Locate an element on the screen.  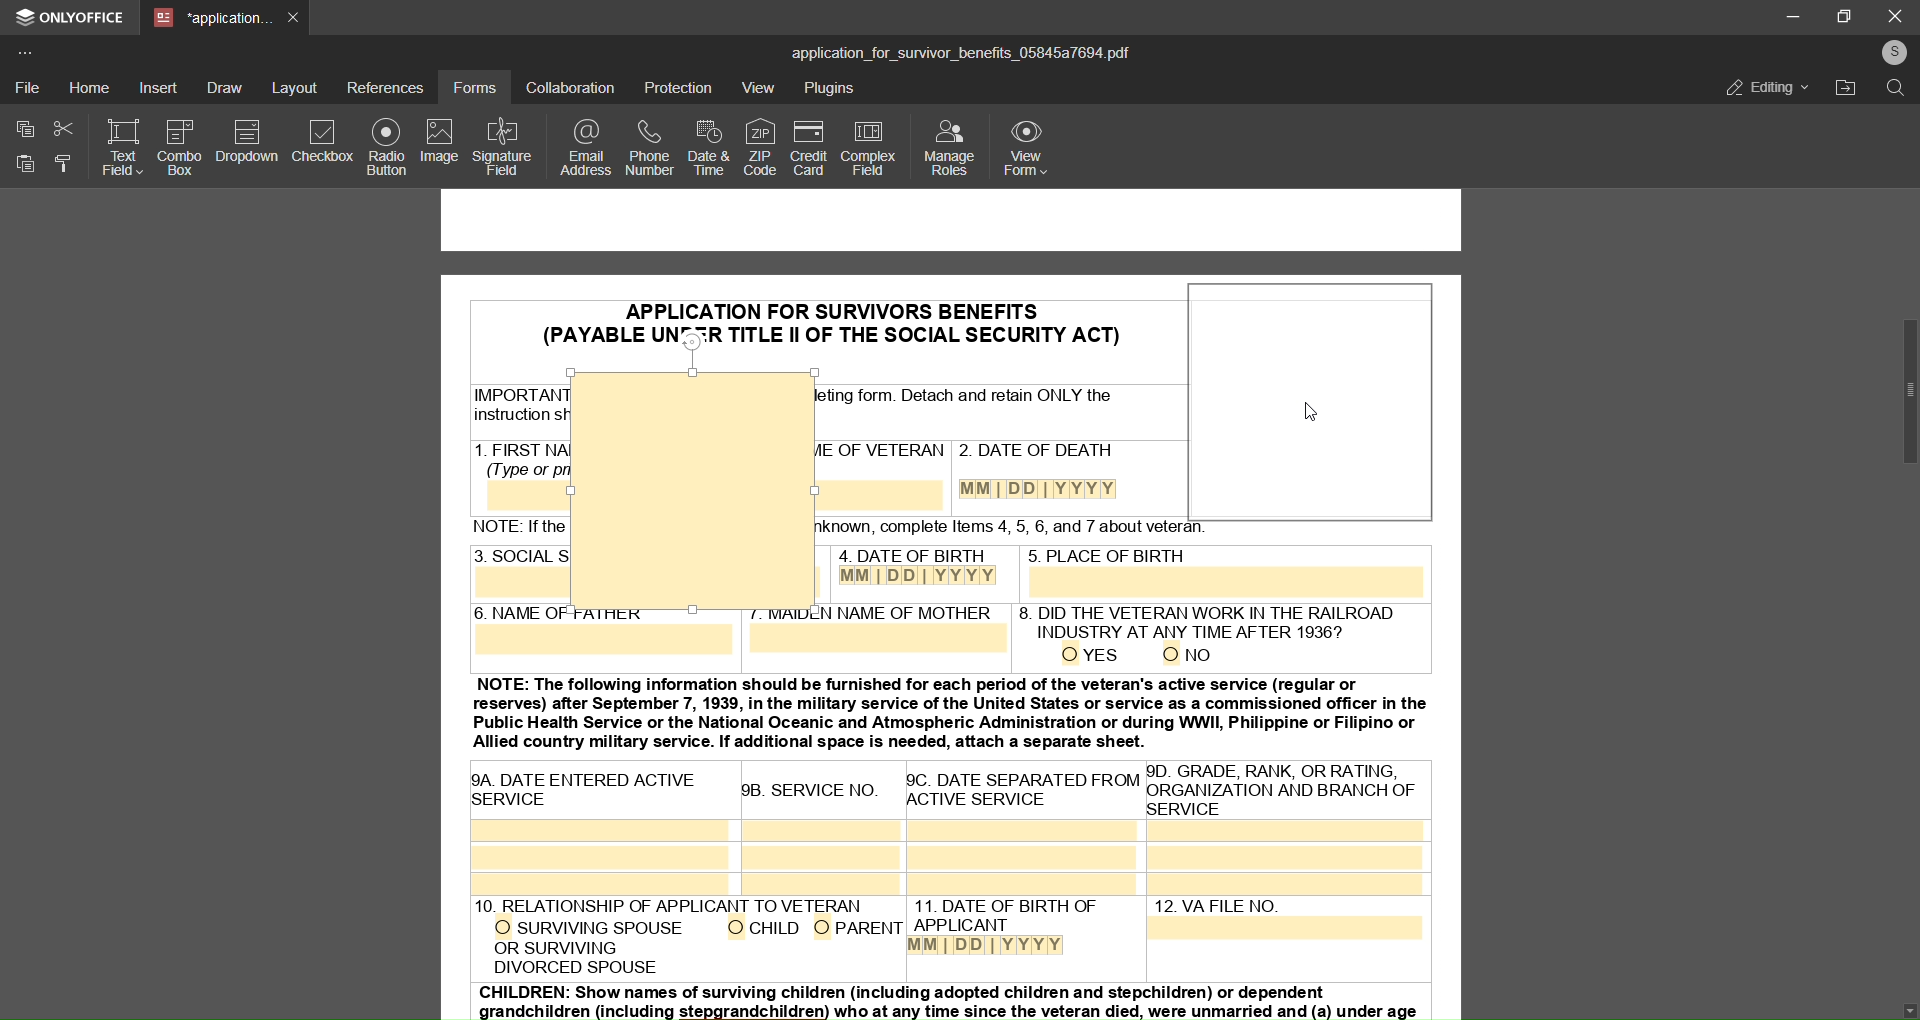
cursor is located at coordinates (1317, 419).